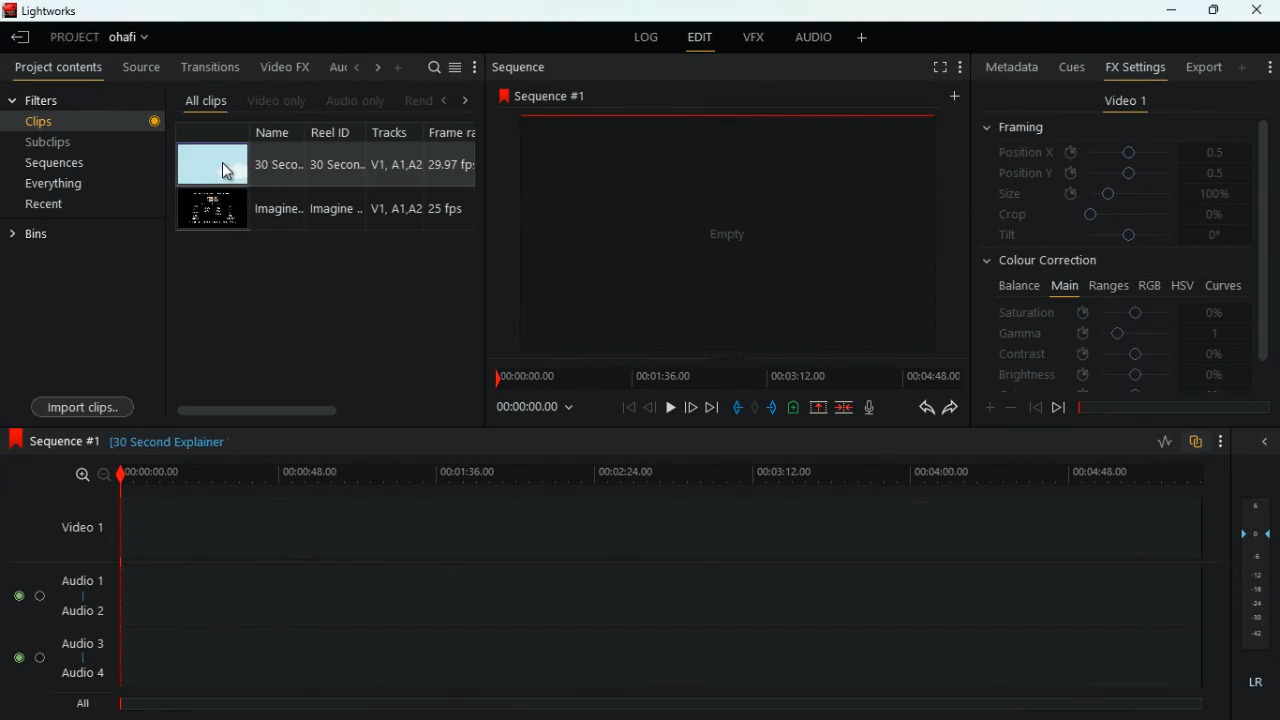 The height and width of the screenshot is (720, 1280). What do you see at coordinates (106, 39) in the screenshot?
I see `project  ohafi` at bounding box center [106, 39].